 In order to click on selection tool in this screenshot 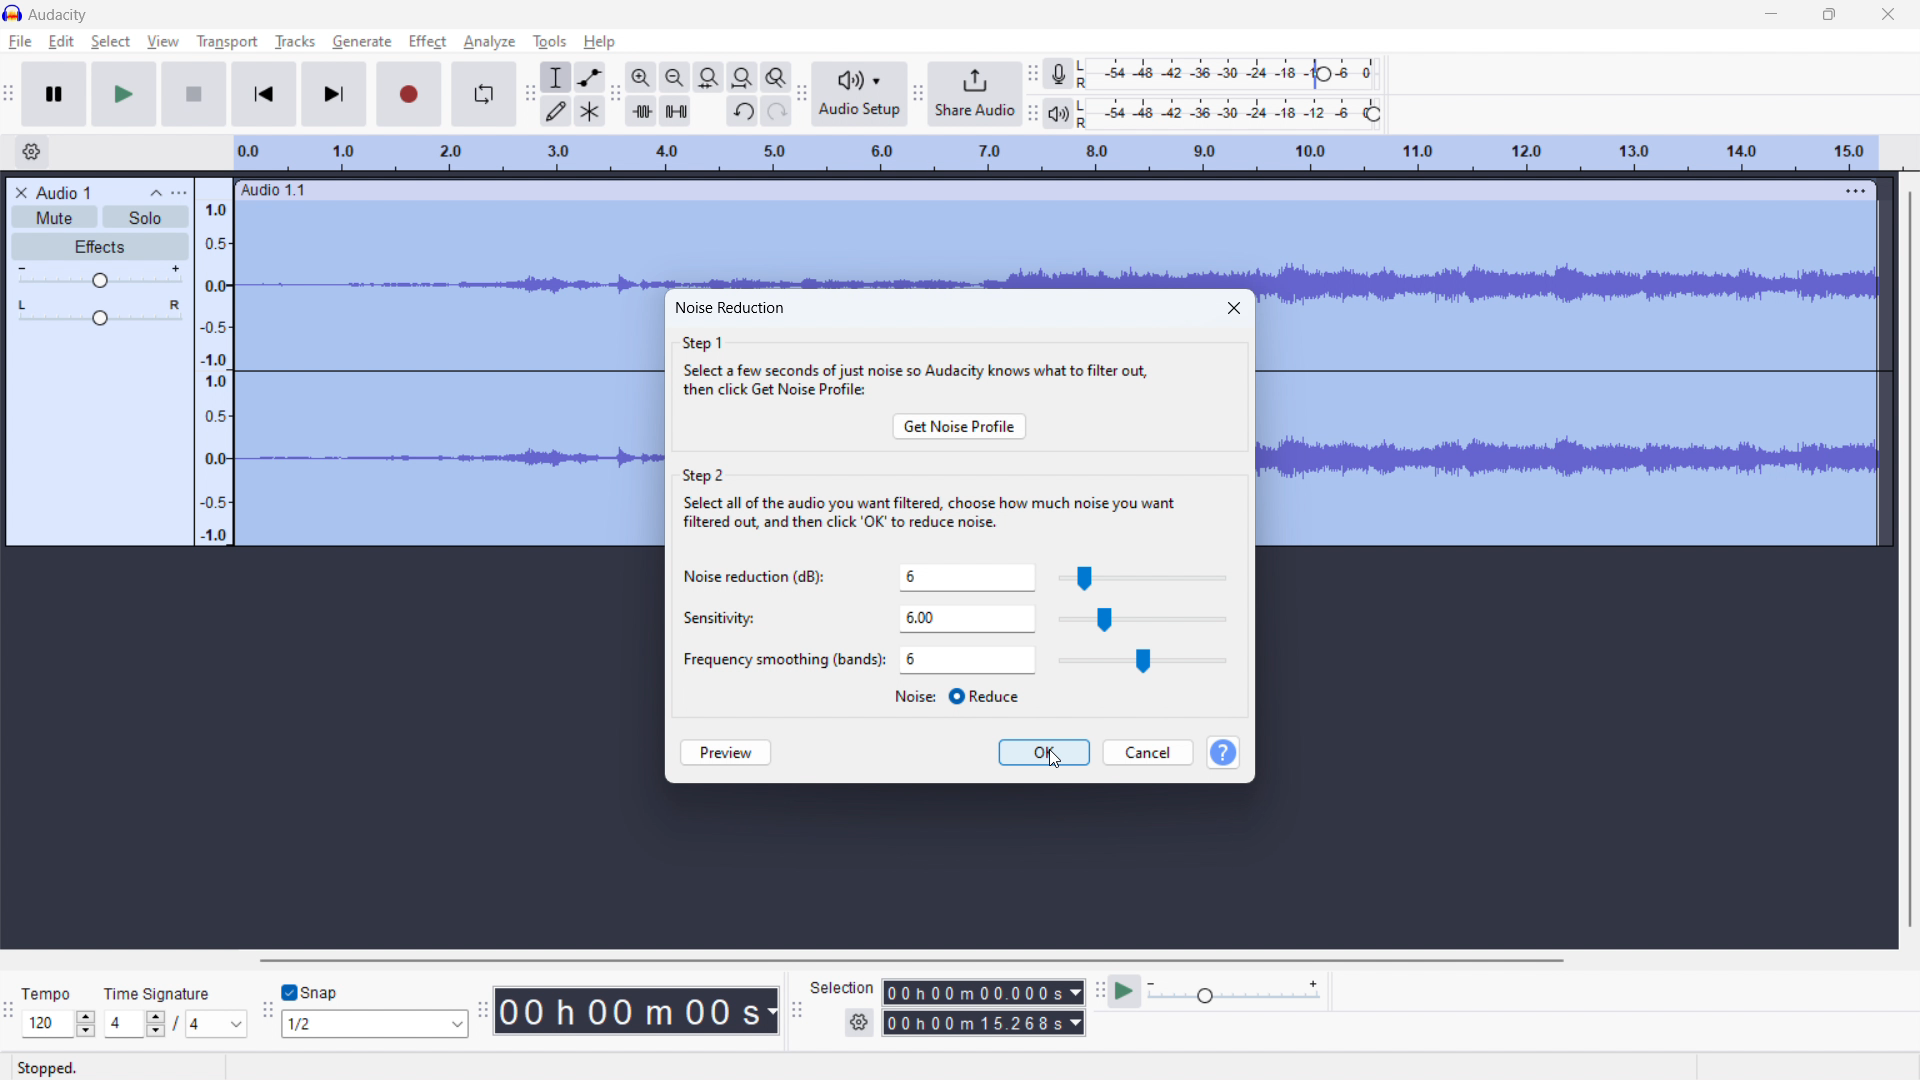, I will do `click(556, 77)`.